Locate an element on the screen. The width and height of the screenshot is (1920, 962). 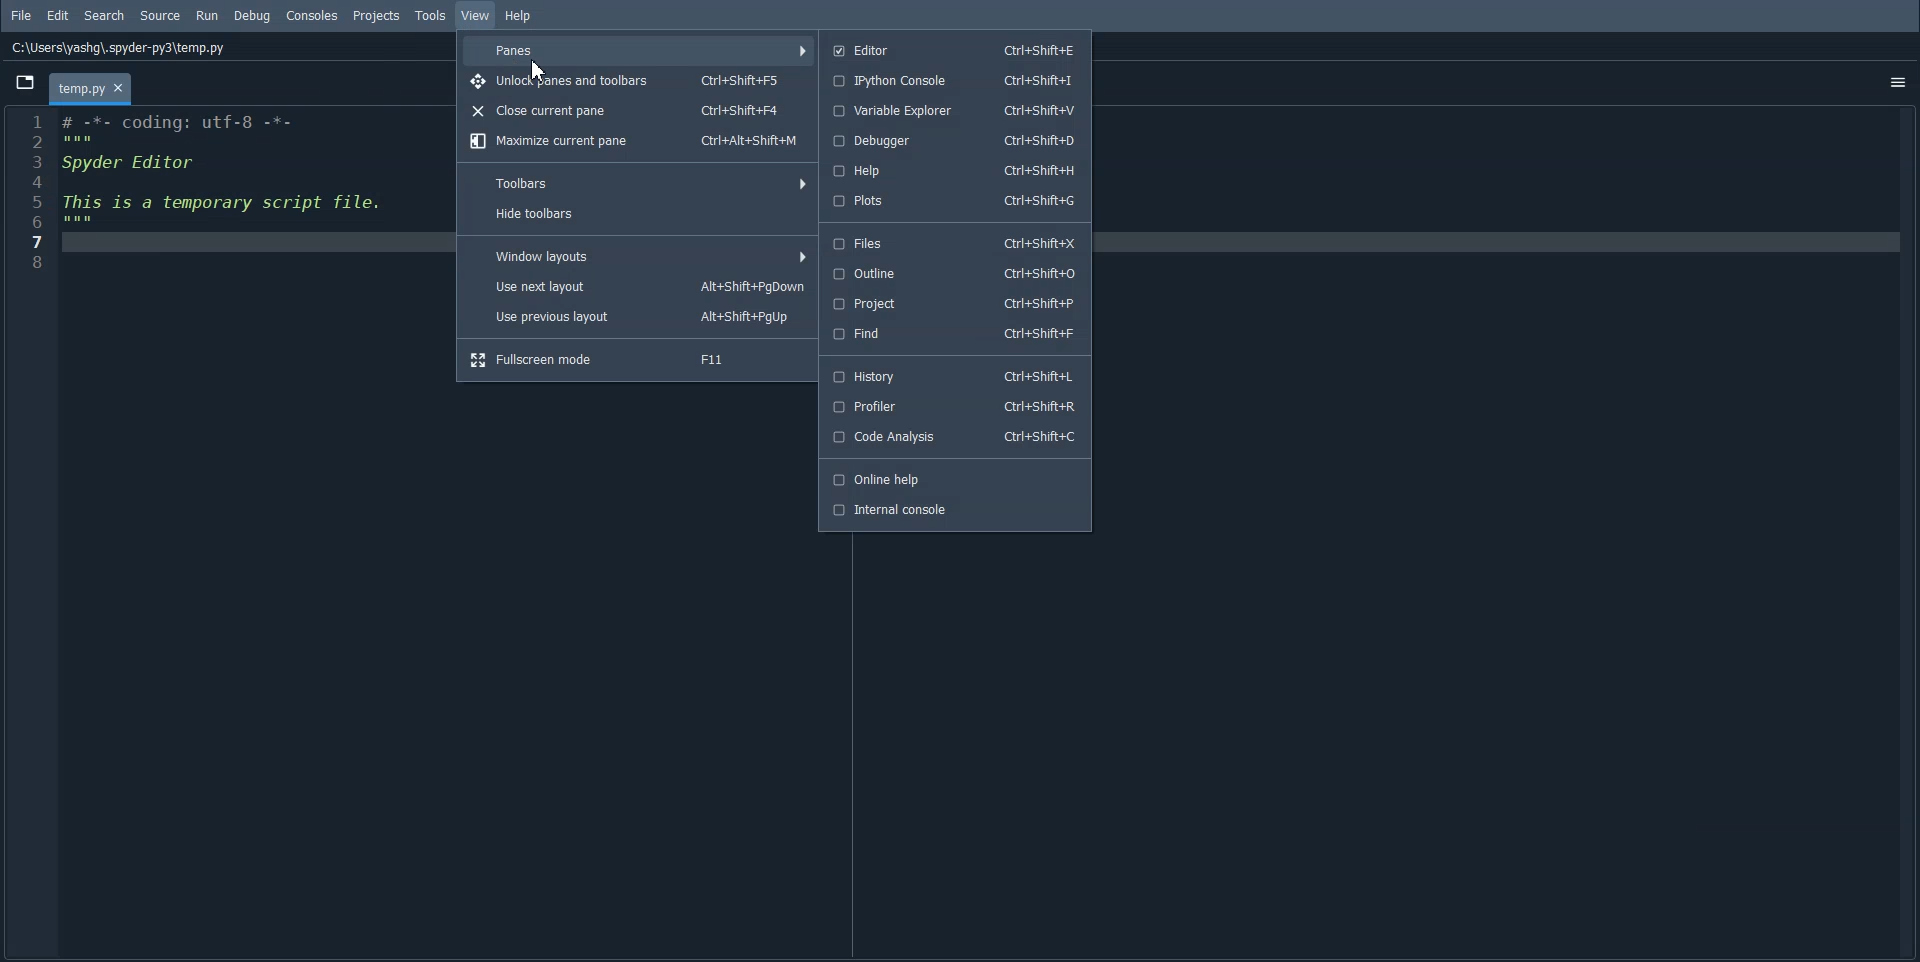
Toolbars is located at coordinates (638, 181).